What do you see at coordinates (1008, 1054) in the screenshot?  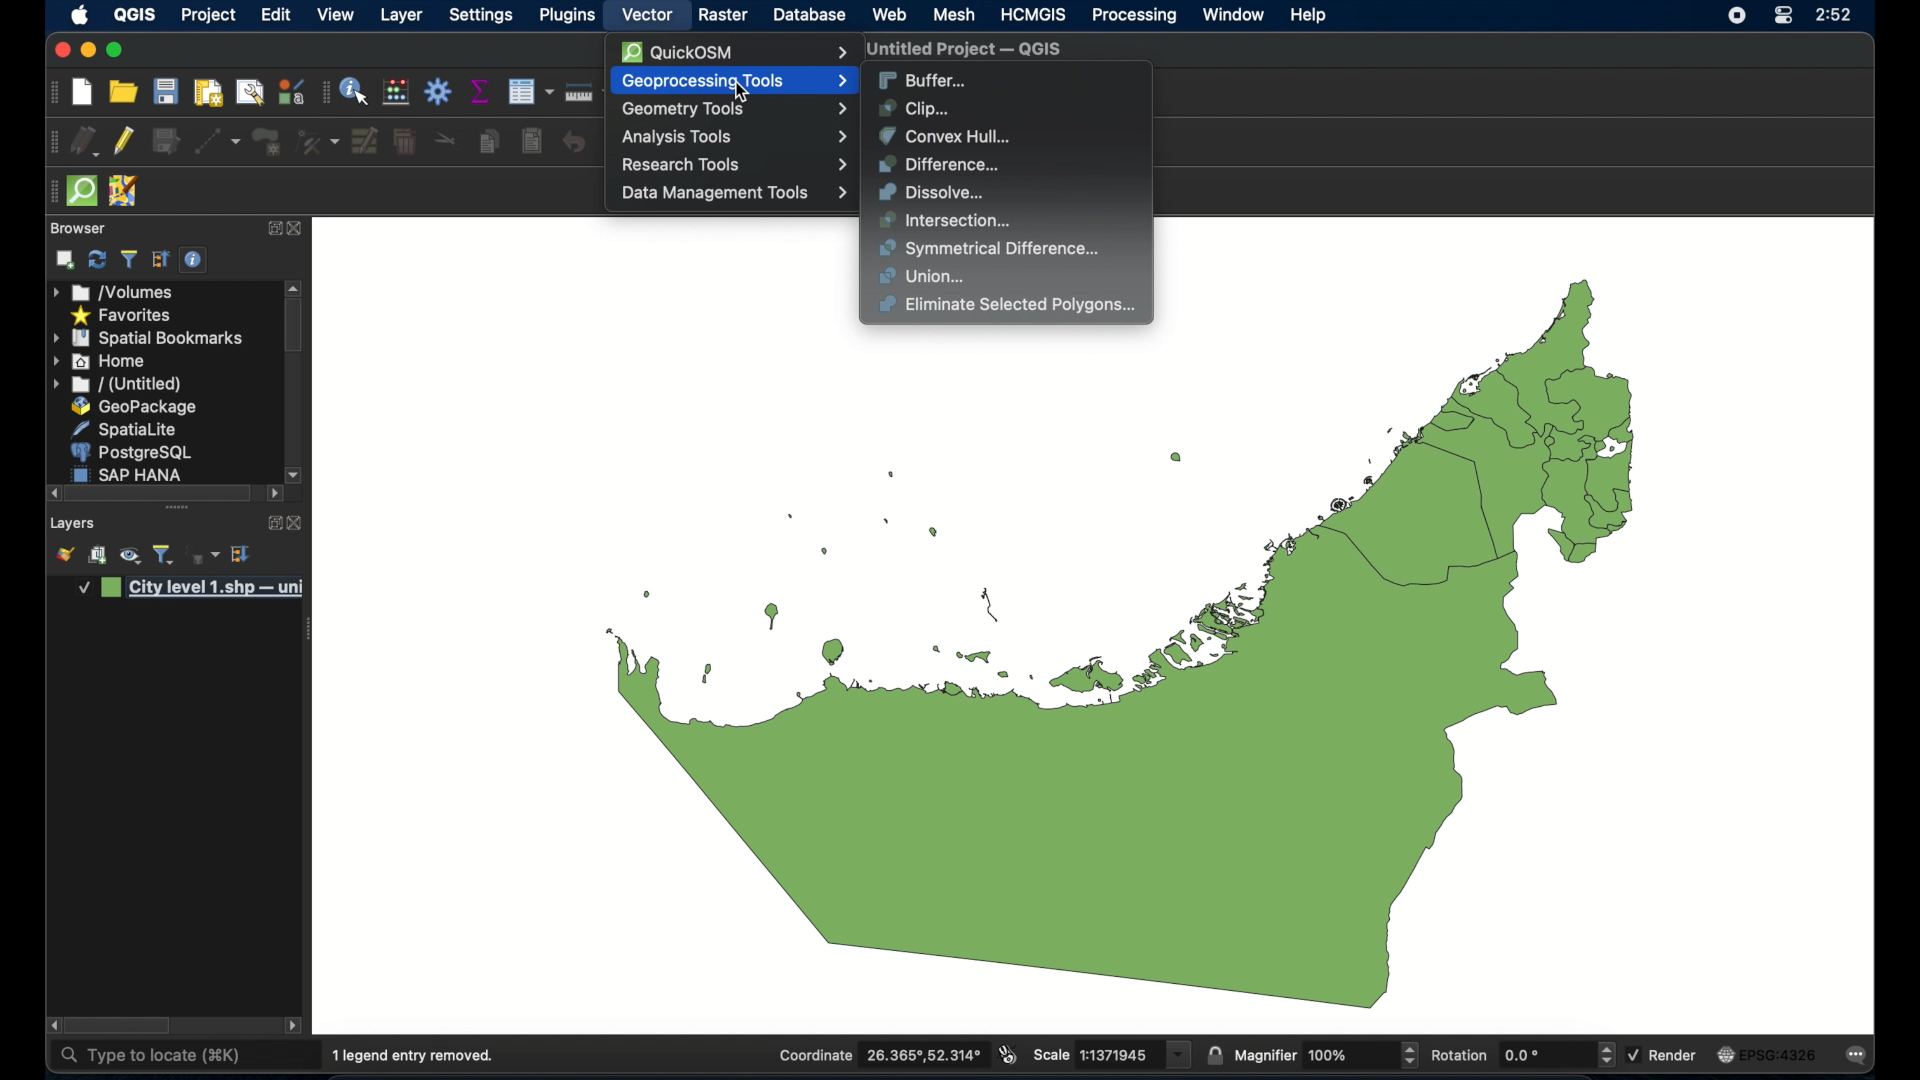 I see `toggle extents and mouse display position` at bounding box center [1008, 1054].